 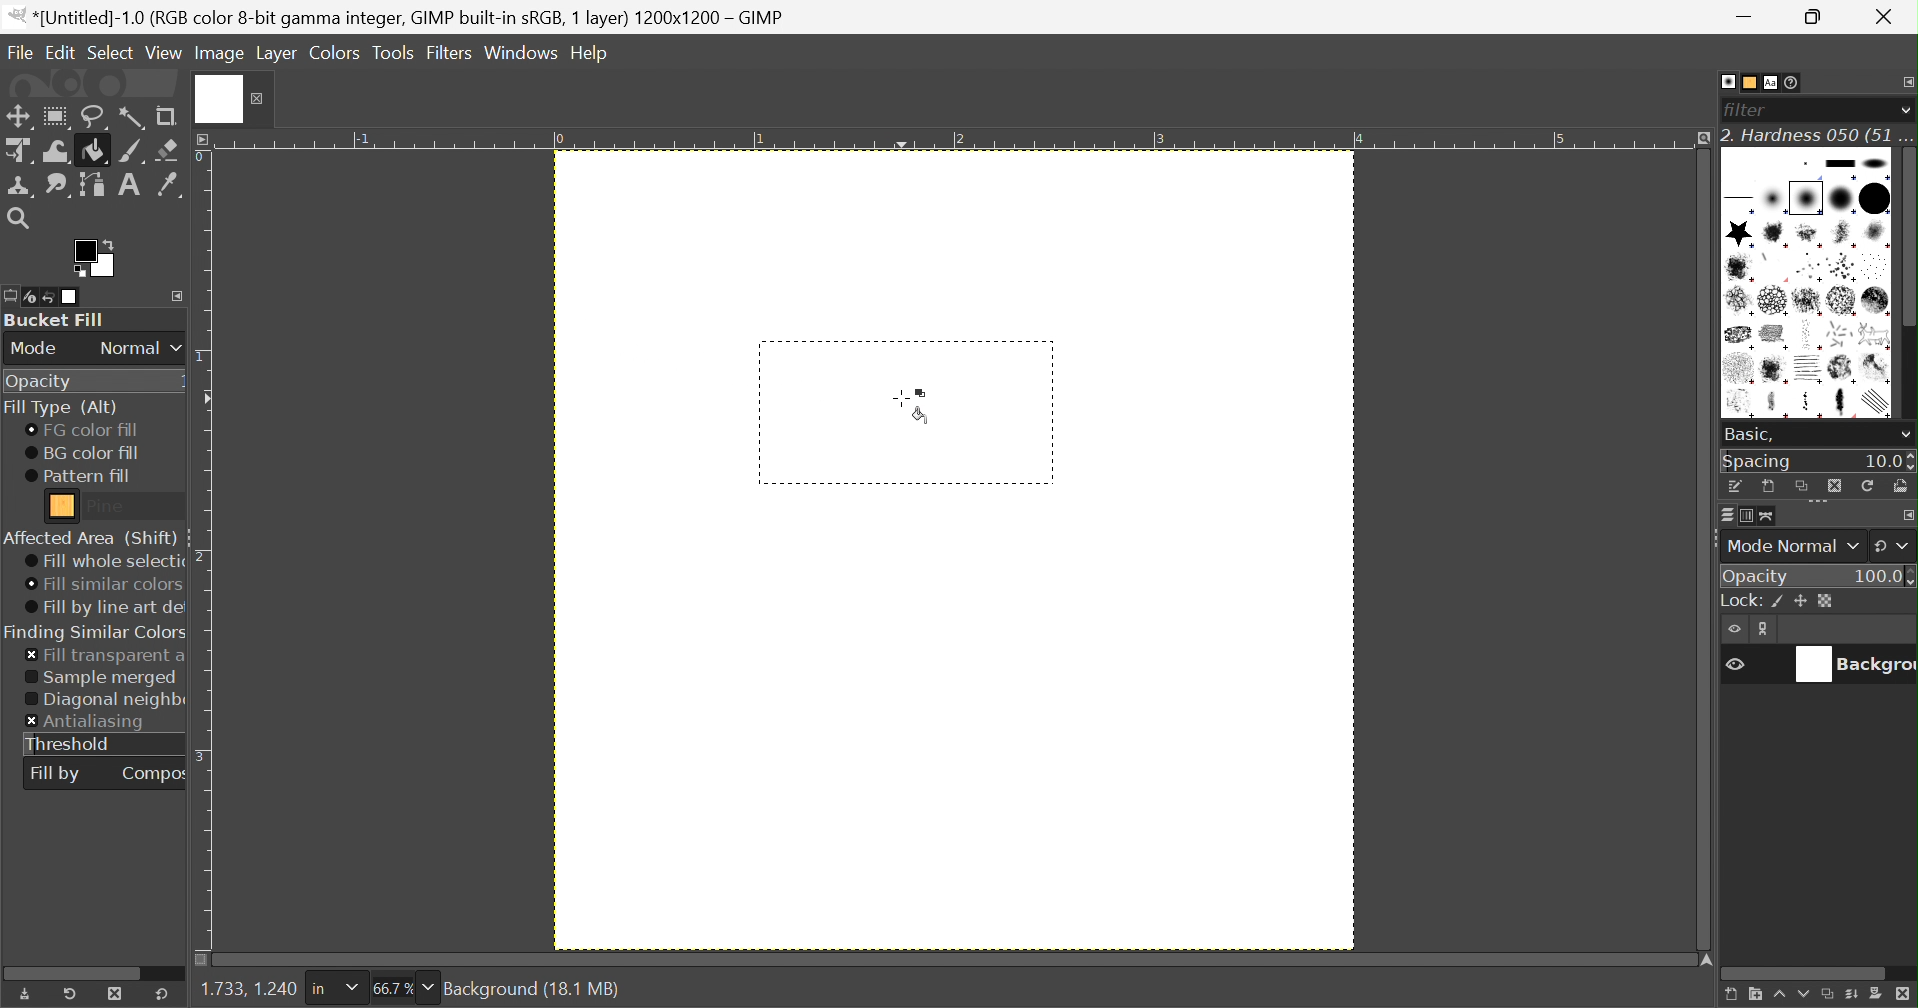 I want to click on Reset to default values, so click(x=162, y=993).